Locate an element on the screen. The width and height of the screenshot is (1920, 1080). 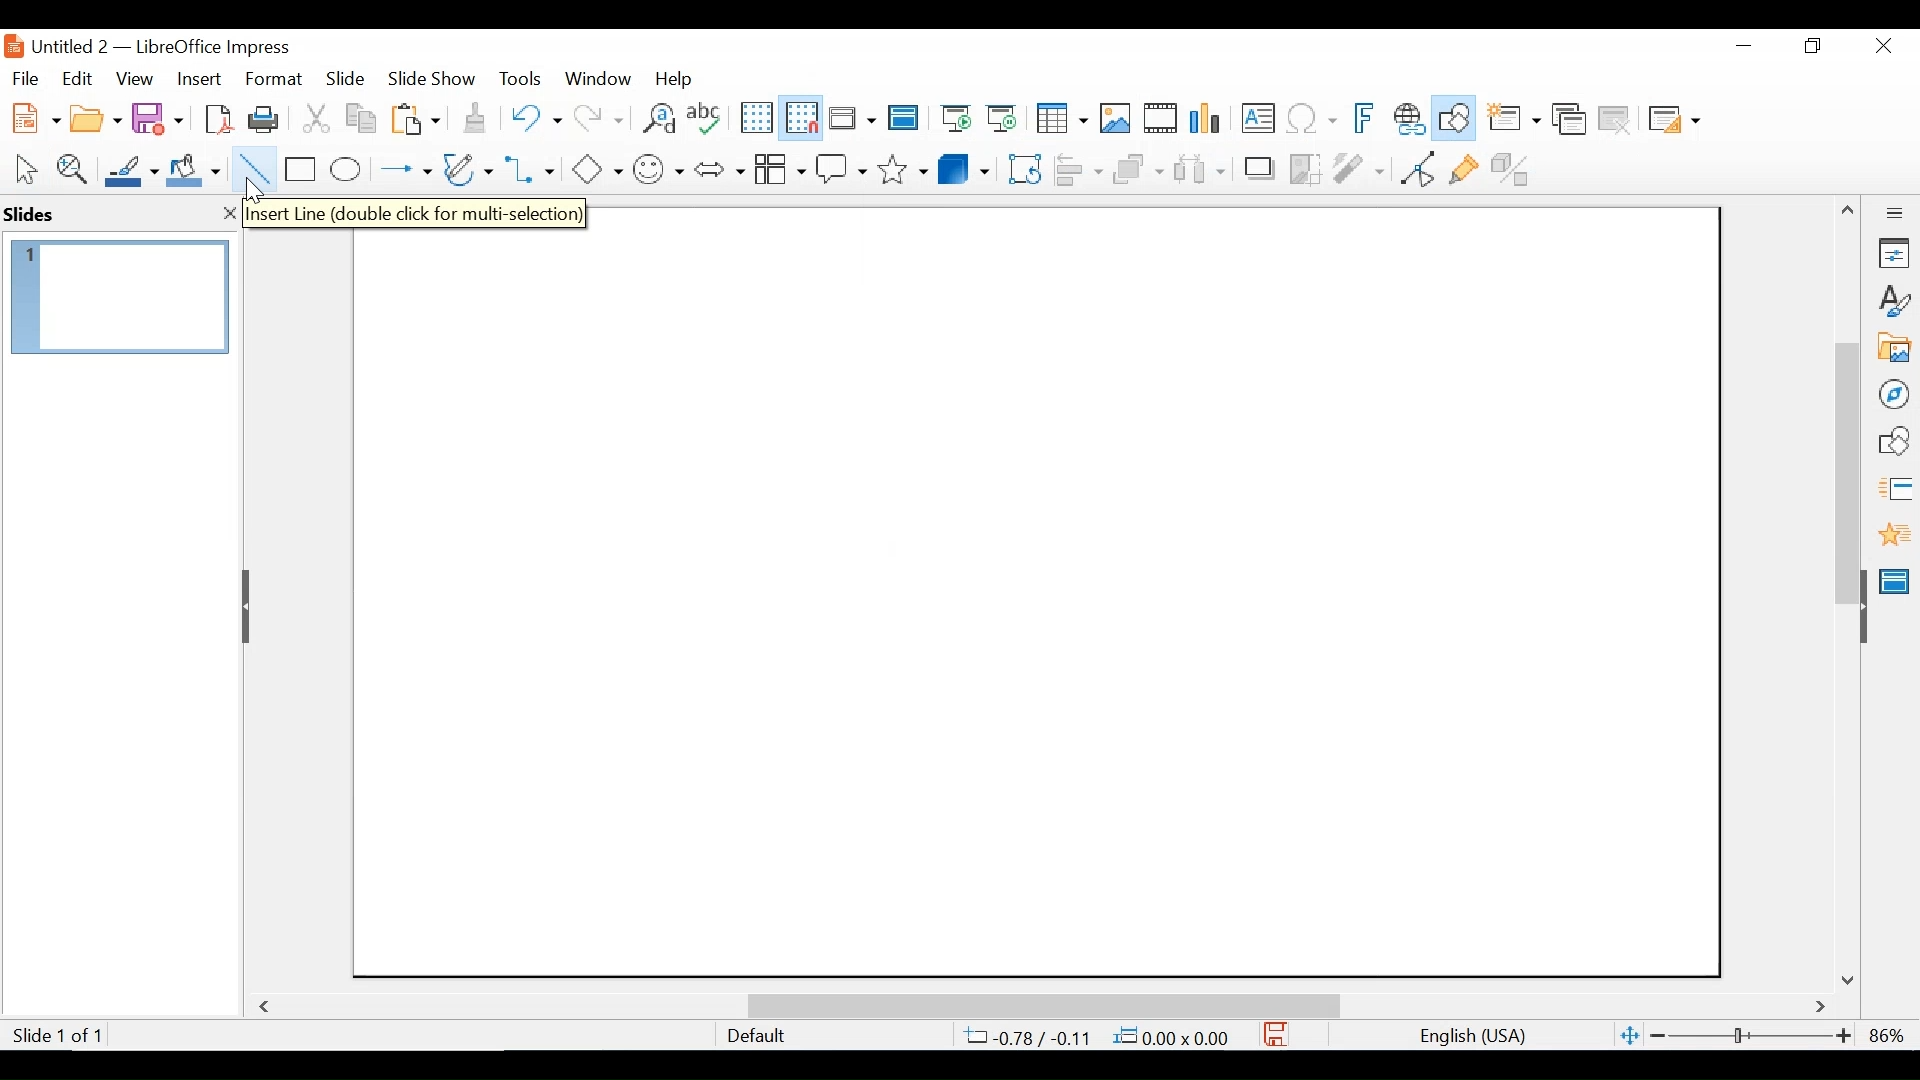
Redo is located at coordinates (596, 116).